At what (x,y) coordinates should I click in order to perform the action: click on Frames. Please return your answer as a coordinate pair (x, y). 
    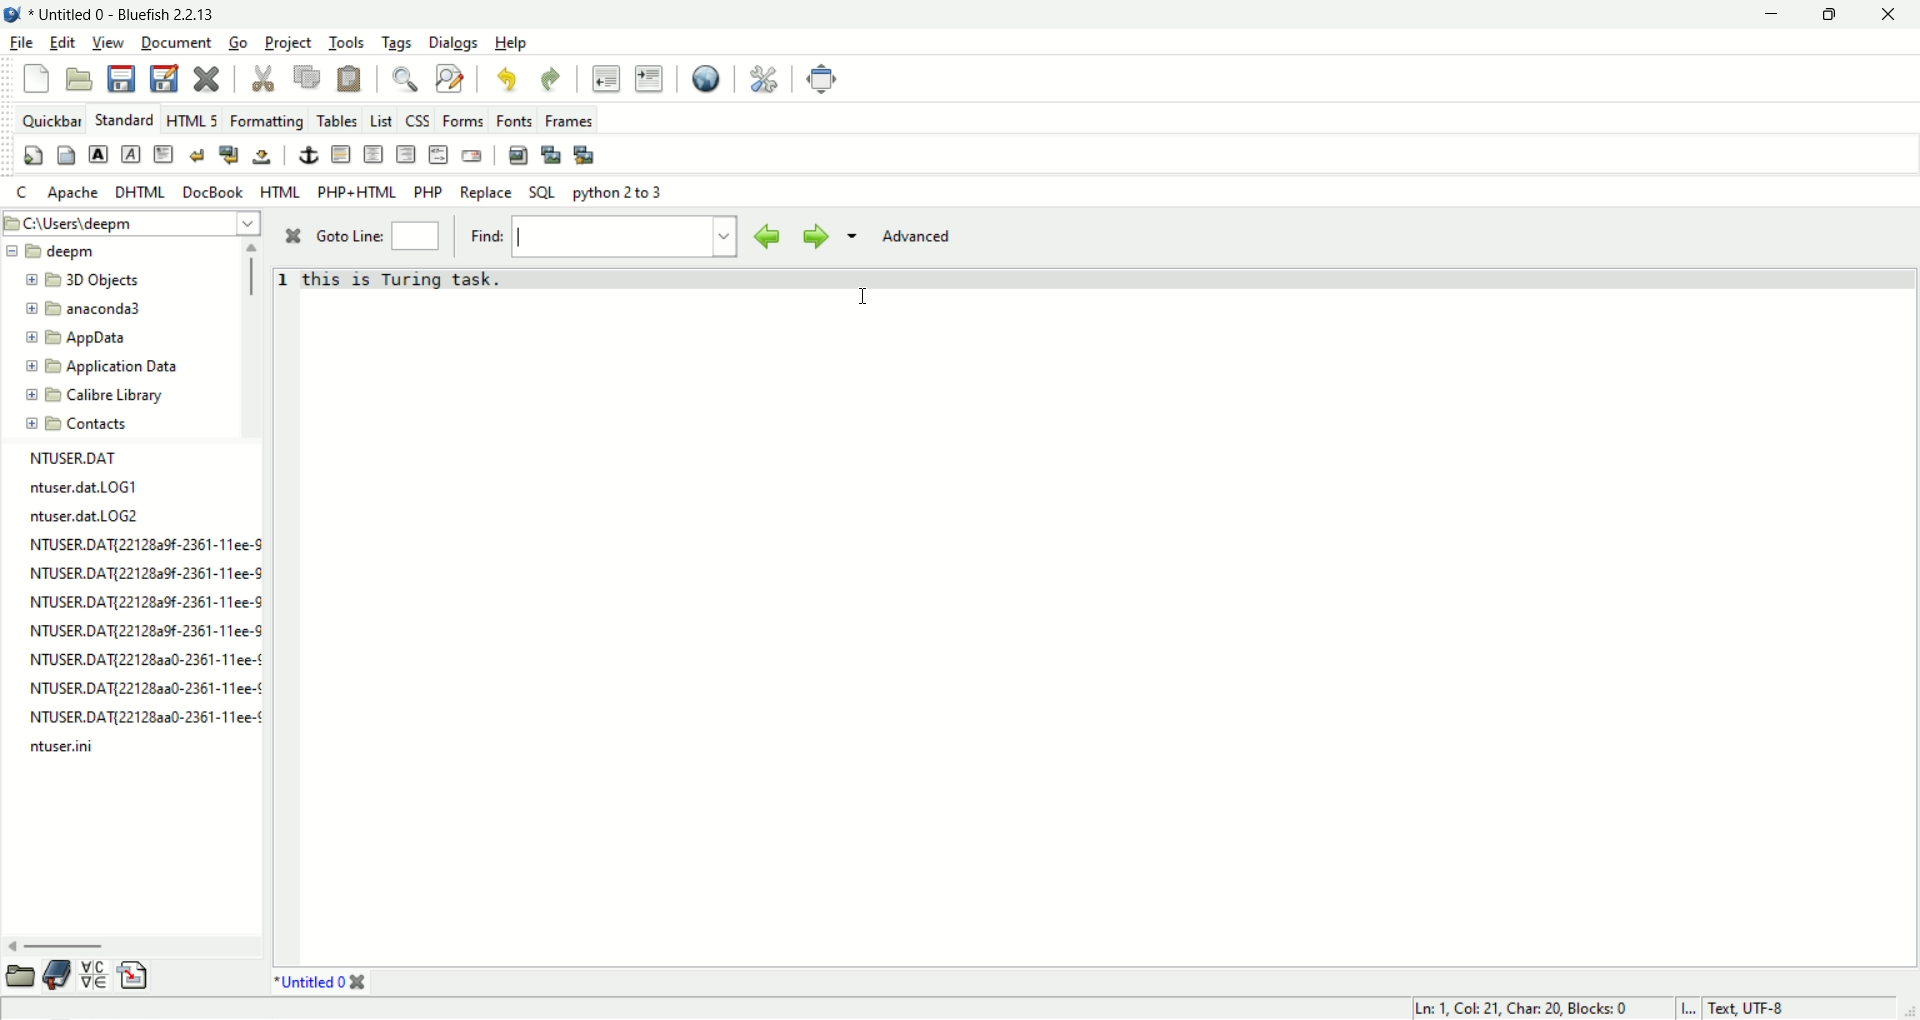
    Looking at the image, I should click on (569, 120).